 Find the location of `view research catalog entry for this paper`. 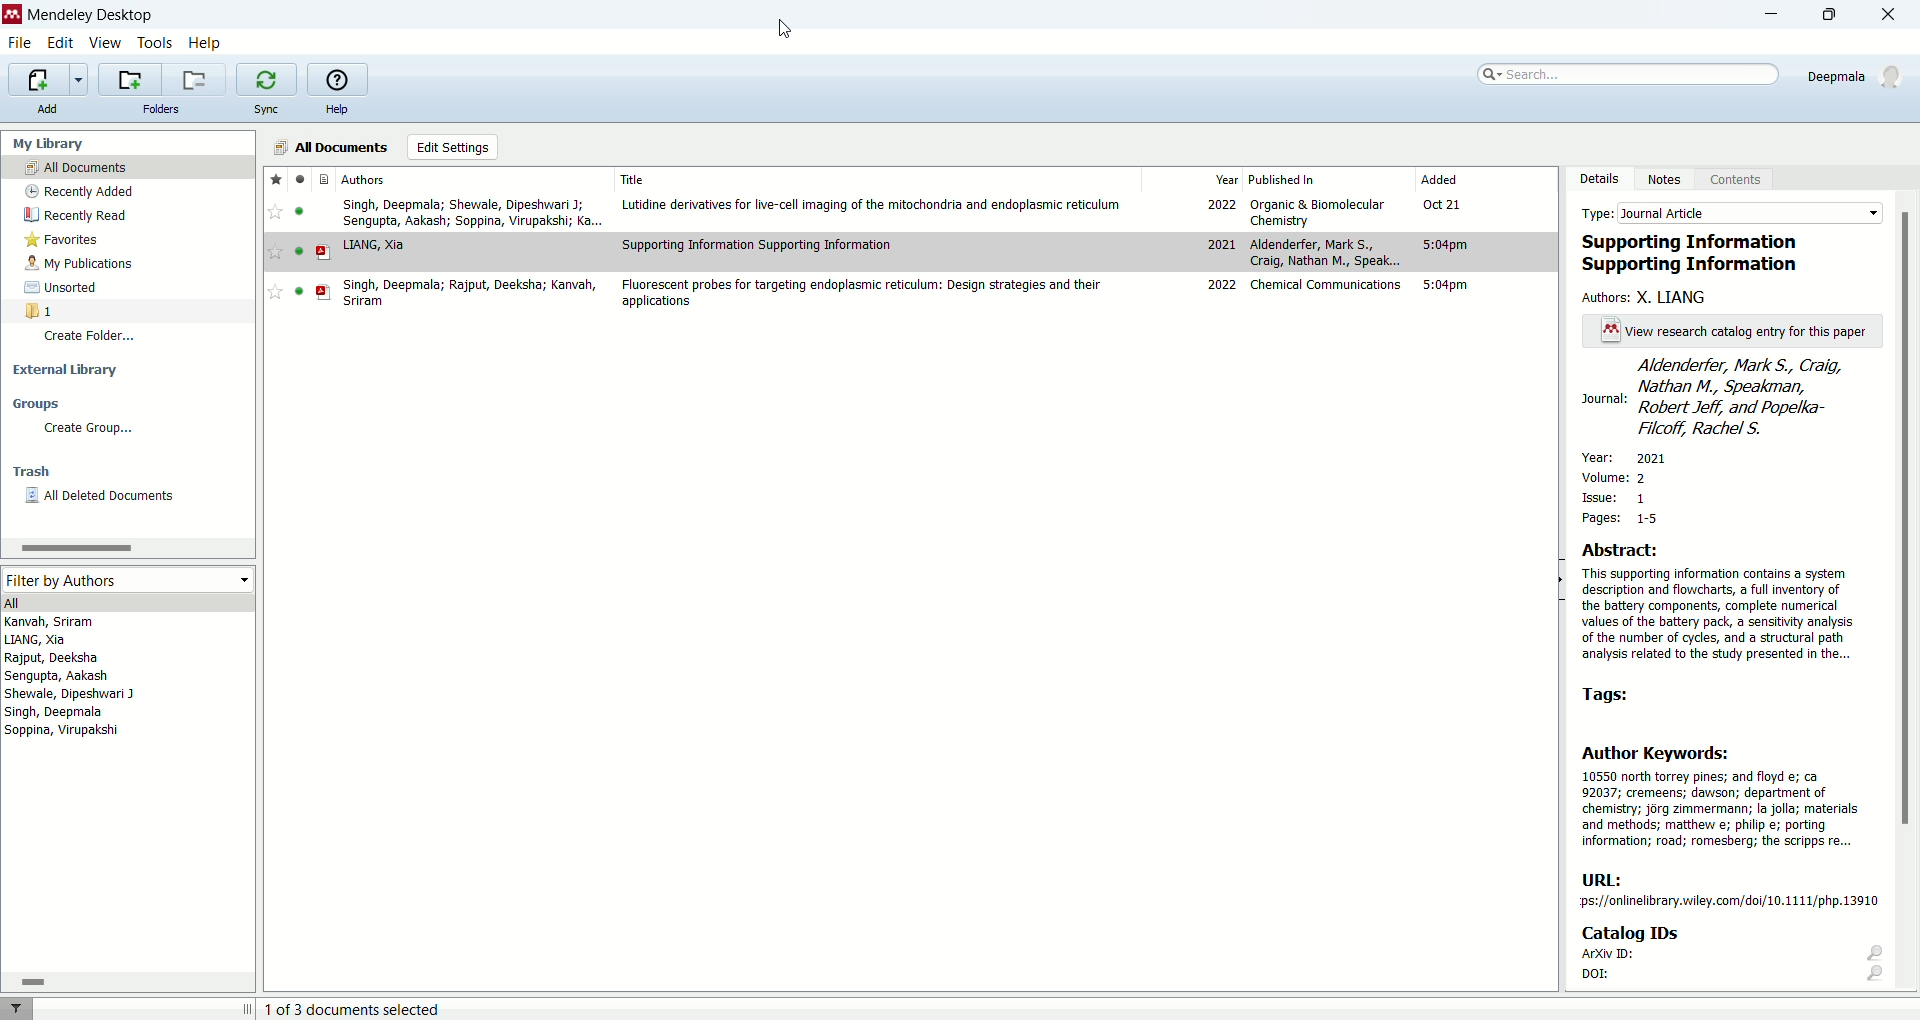

view research catalog entry for this paper is located at coordinates (1727, 331).